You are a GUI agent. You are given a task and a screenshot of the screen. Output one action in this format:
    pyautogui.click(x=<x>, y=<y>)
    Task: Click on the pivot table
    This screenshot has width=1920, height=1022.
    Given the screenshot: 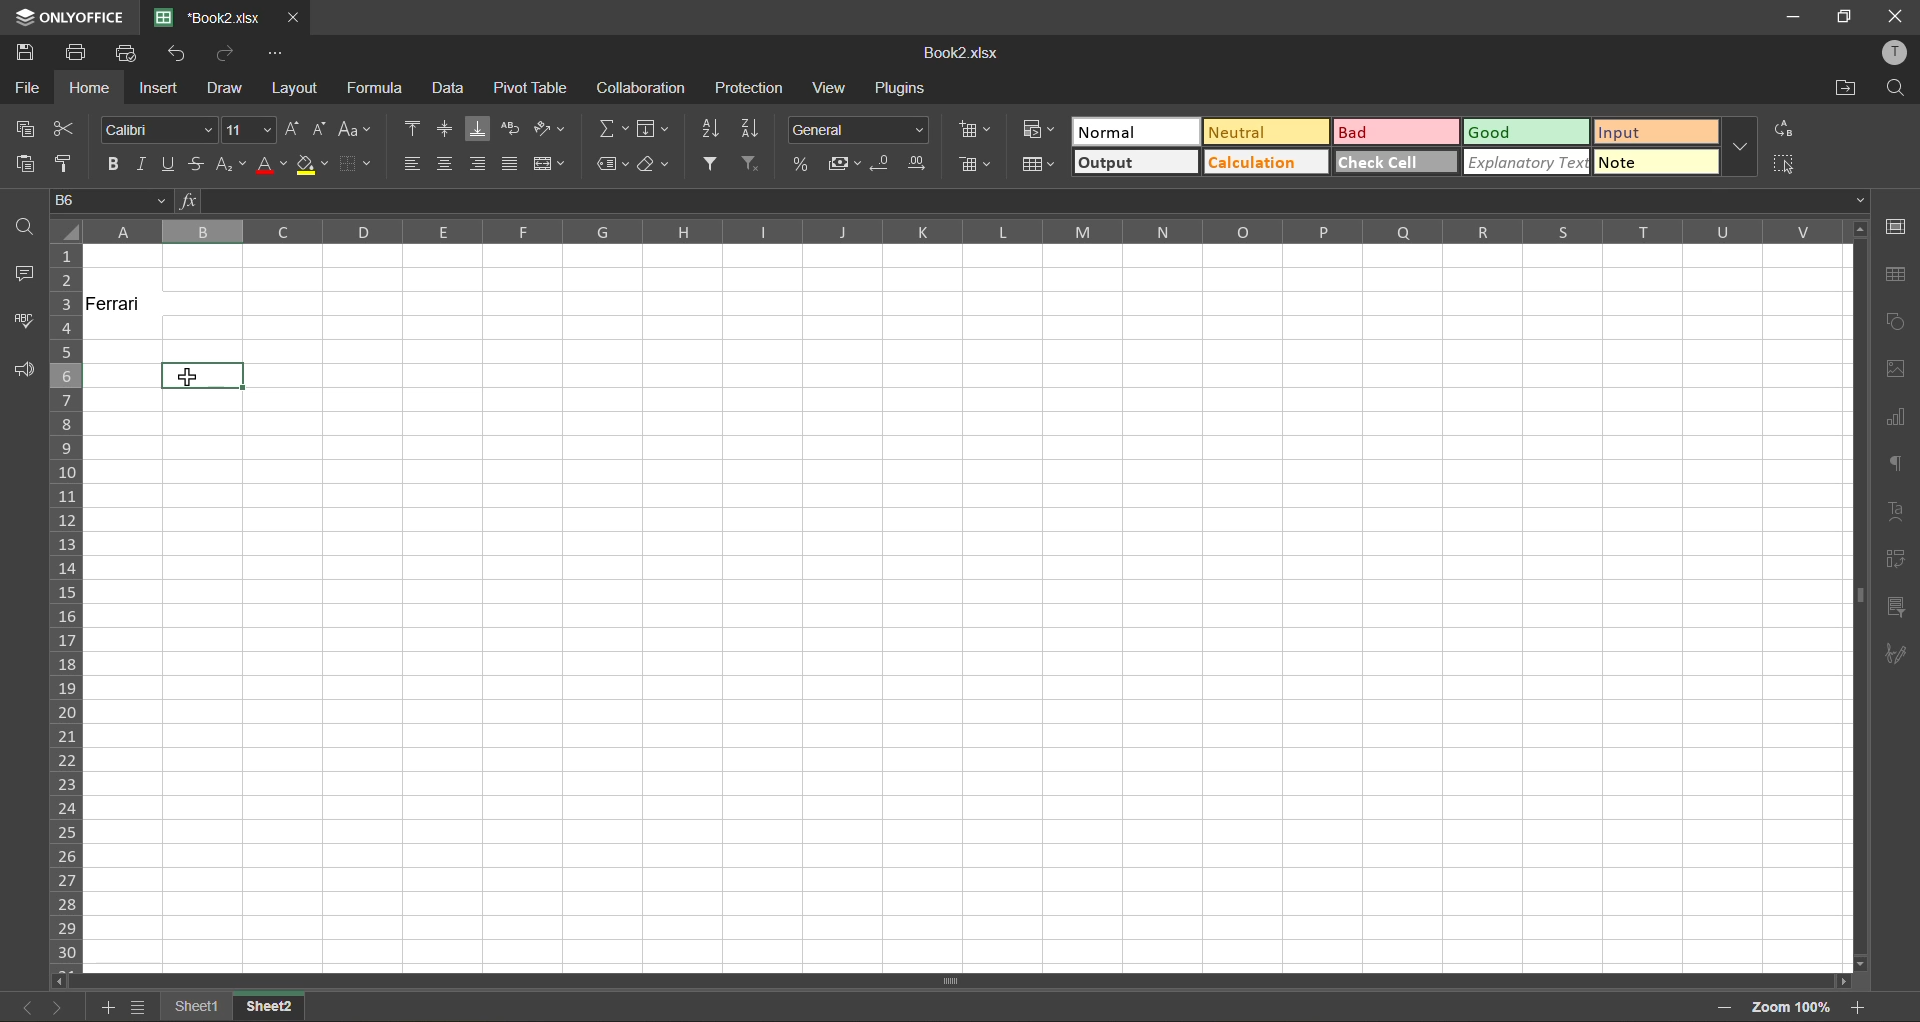 What is the action you would take?
    pyautogui.click(x=1895, y=559)
    